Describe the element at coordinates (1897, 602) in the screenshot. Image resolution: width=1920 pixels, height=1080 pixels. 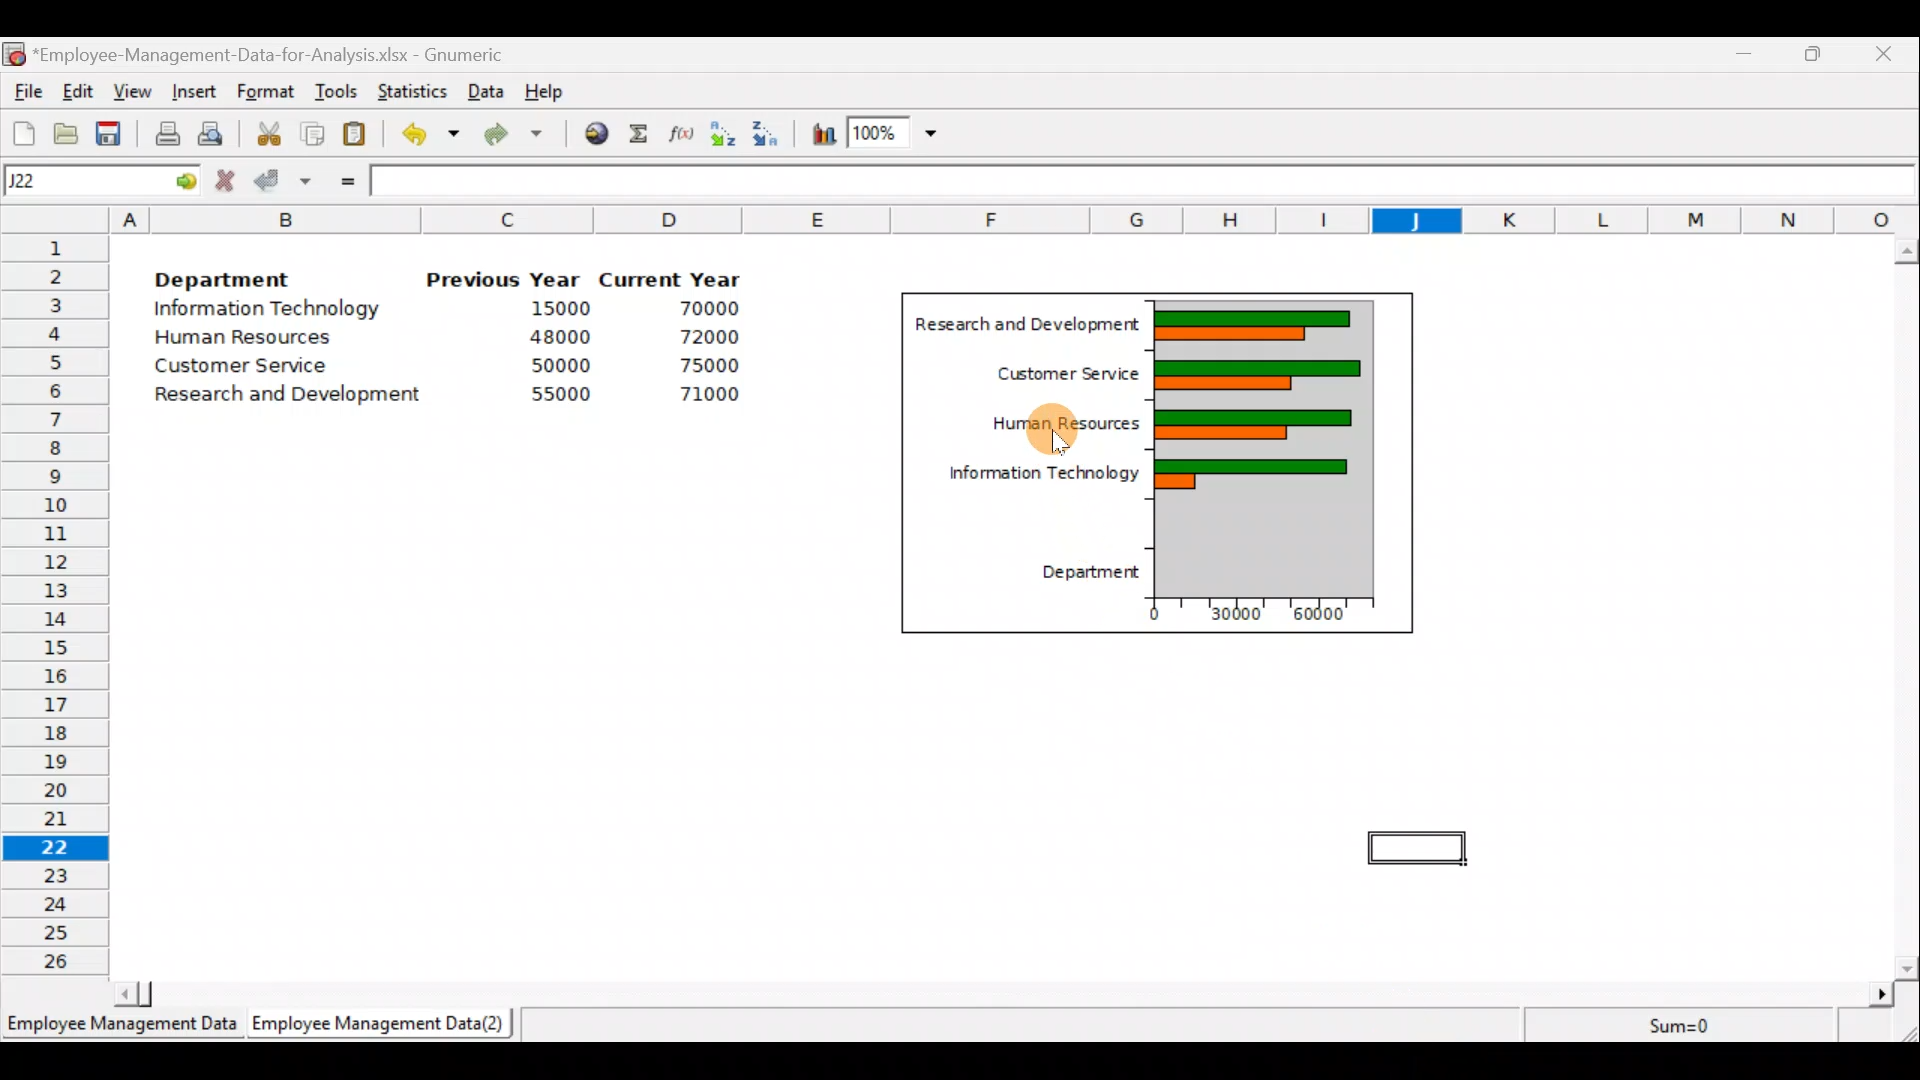
I see `Scroll bar` at that location.